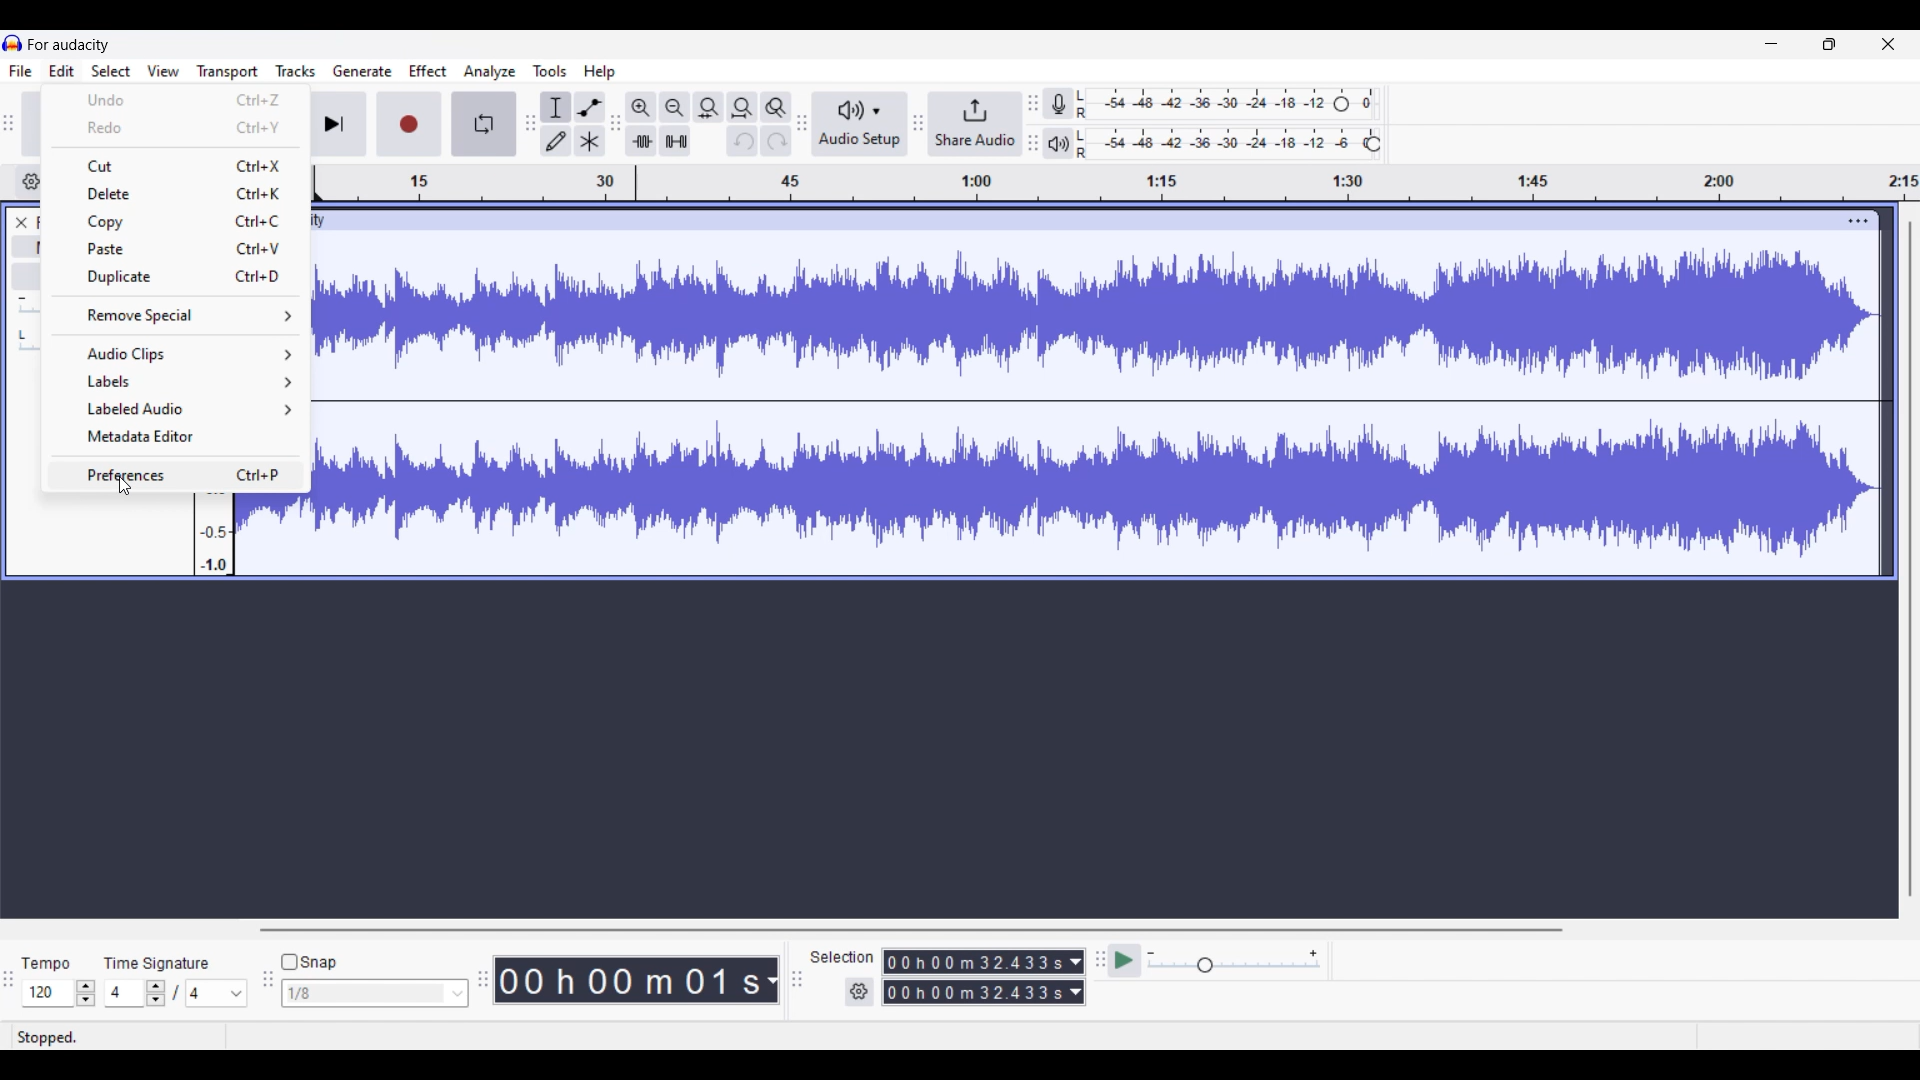  Describe the element at coordinates (1059, 143) in the screenshot. I see `Playback meter` at that location.